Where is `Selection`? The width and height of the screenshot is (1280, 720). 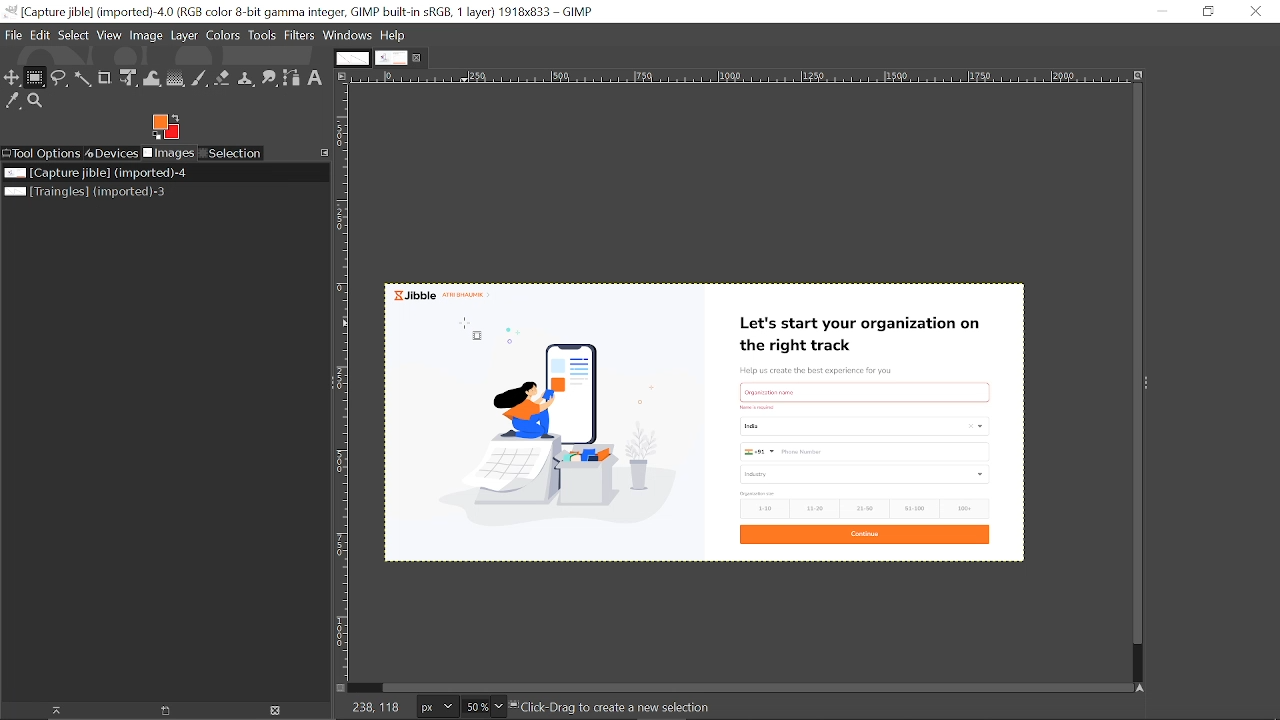
Selection is located at coordinates (233, 154).